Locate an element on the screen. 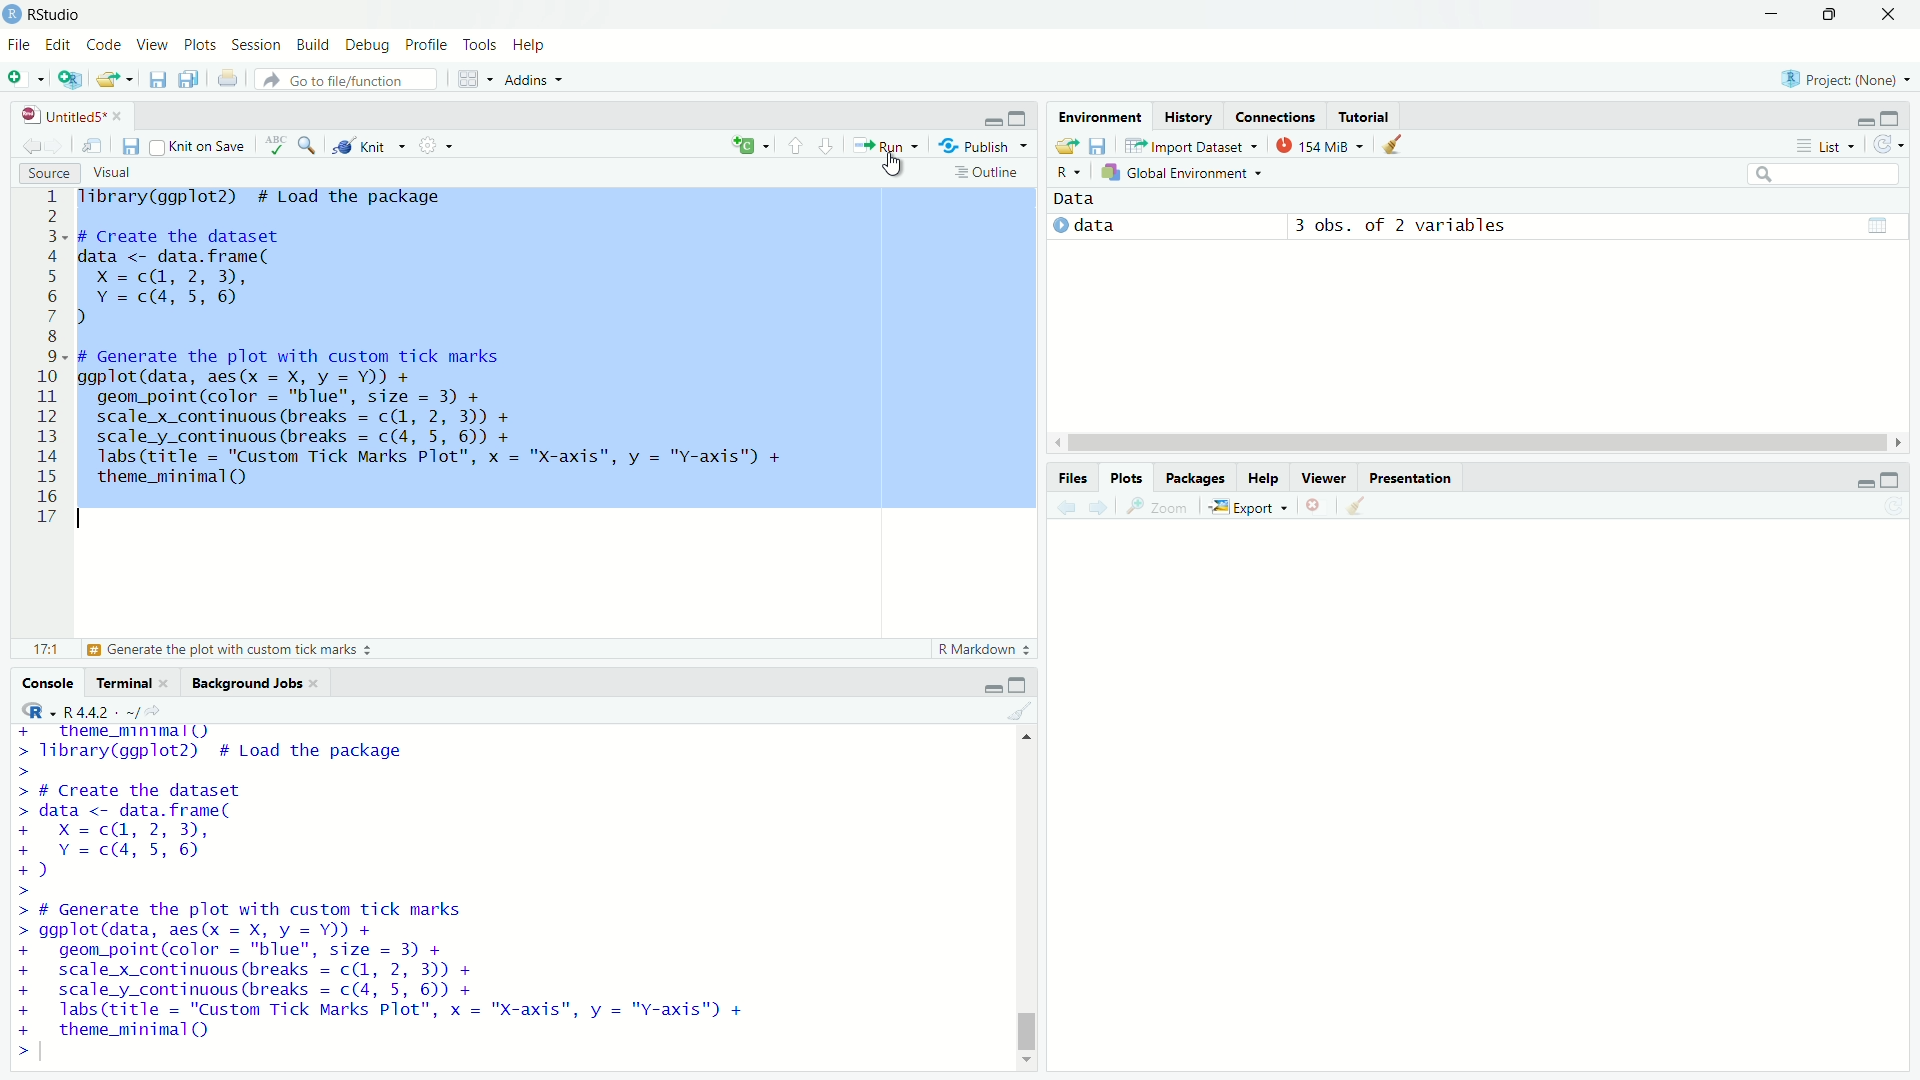 The image size is (1920, 1080). select language is located at coordinates (29, 711).